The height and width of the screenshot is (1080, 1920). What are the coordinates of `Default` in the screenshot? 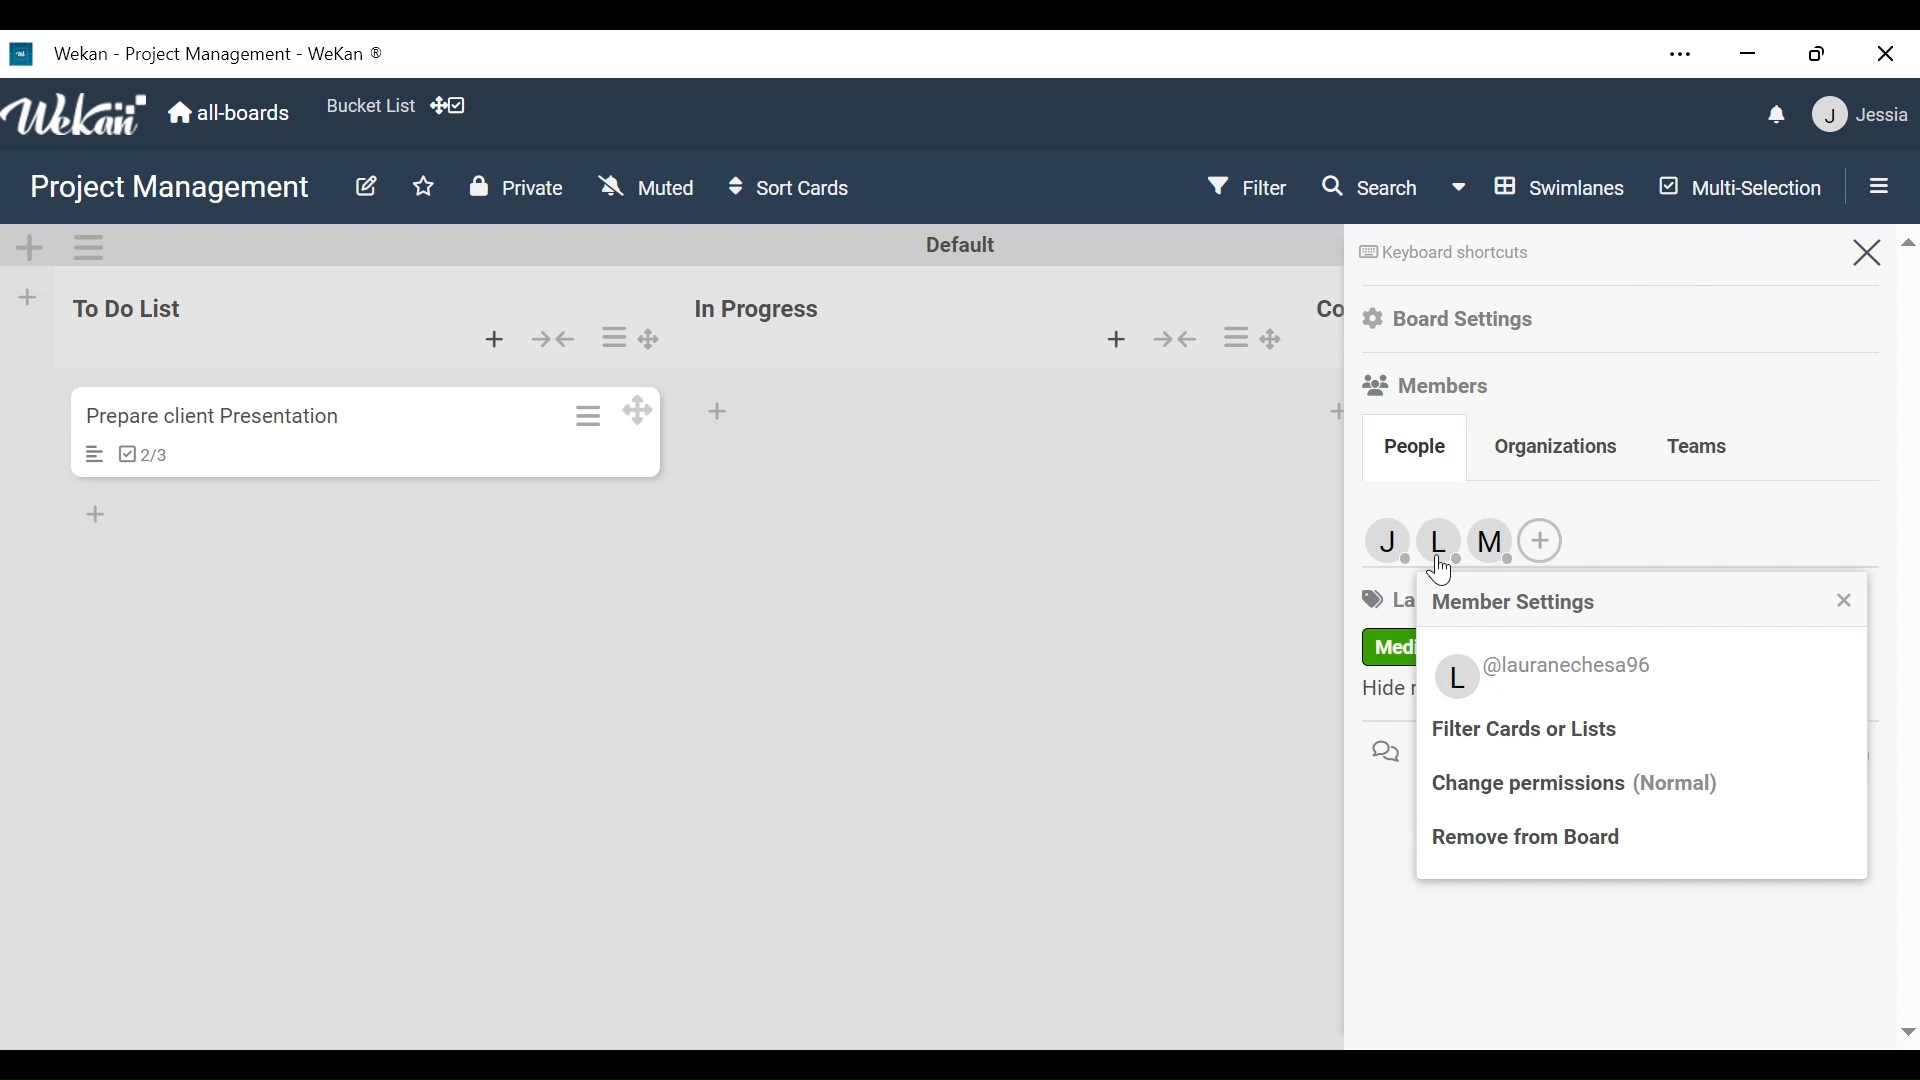 It's located at (963, 245).